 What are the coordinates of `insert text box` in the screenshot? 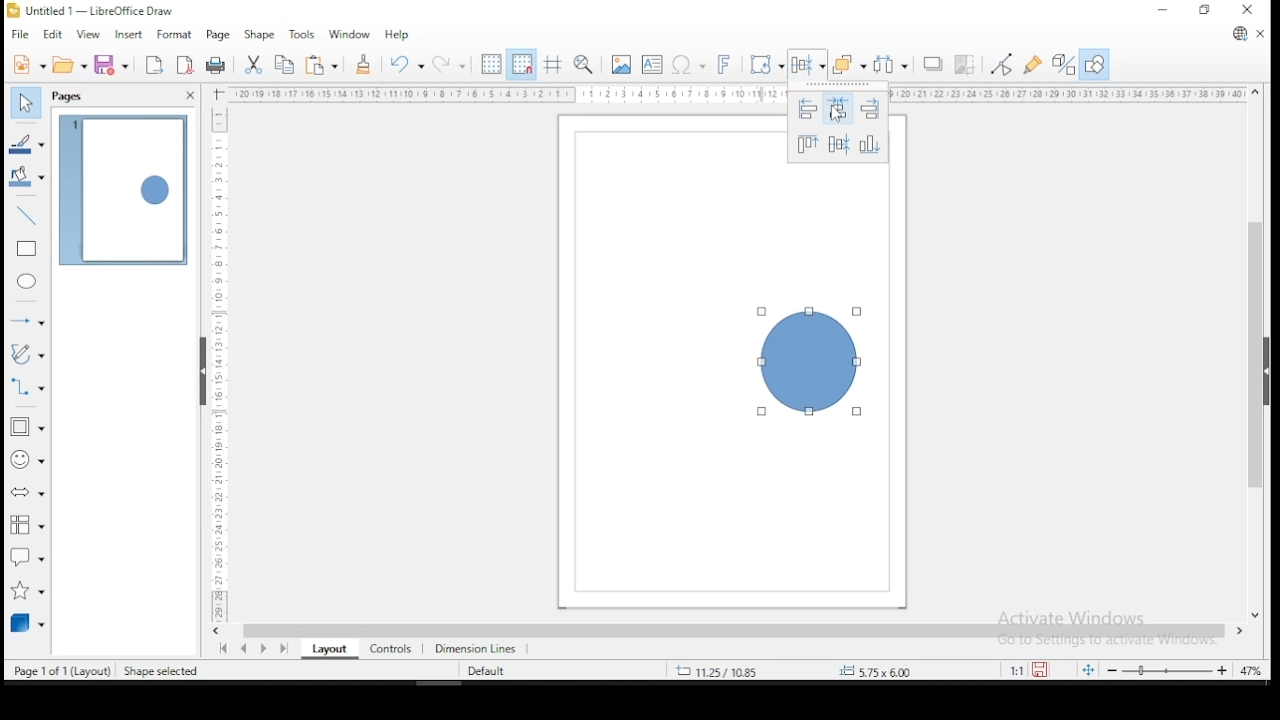 It's located at (652, 64).